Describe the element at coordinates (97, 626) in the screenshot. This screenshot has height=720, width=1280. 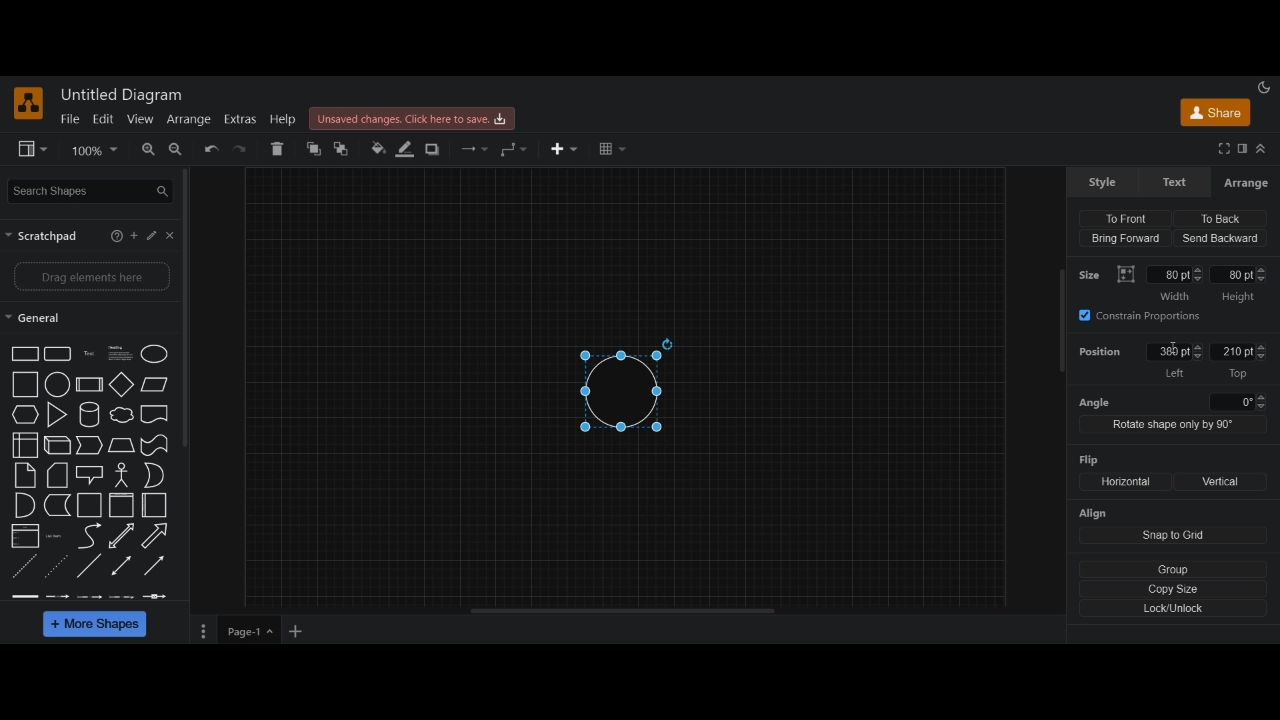
I see `more shapes` at that location.